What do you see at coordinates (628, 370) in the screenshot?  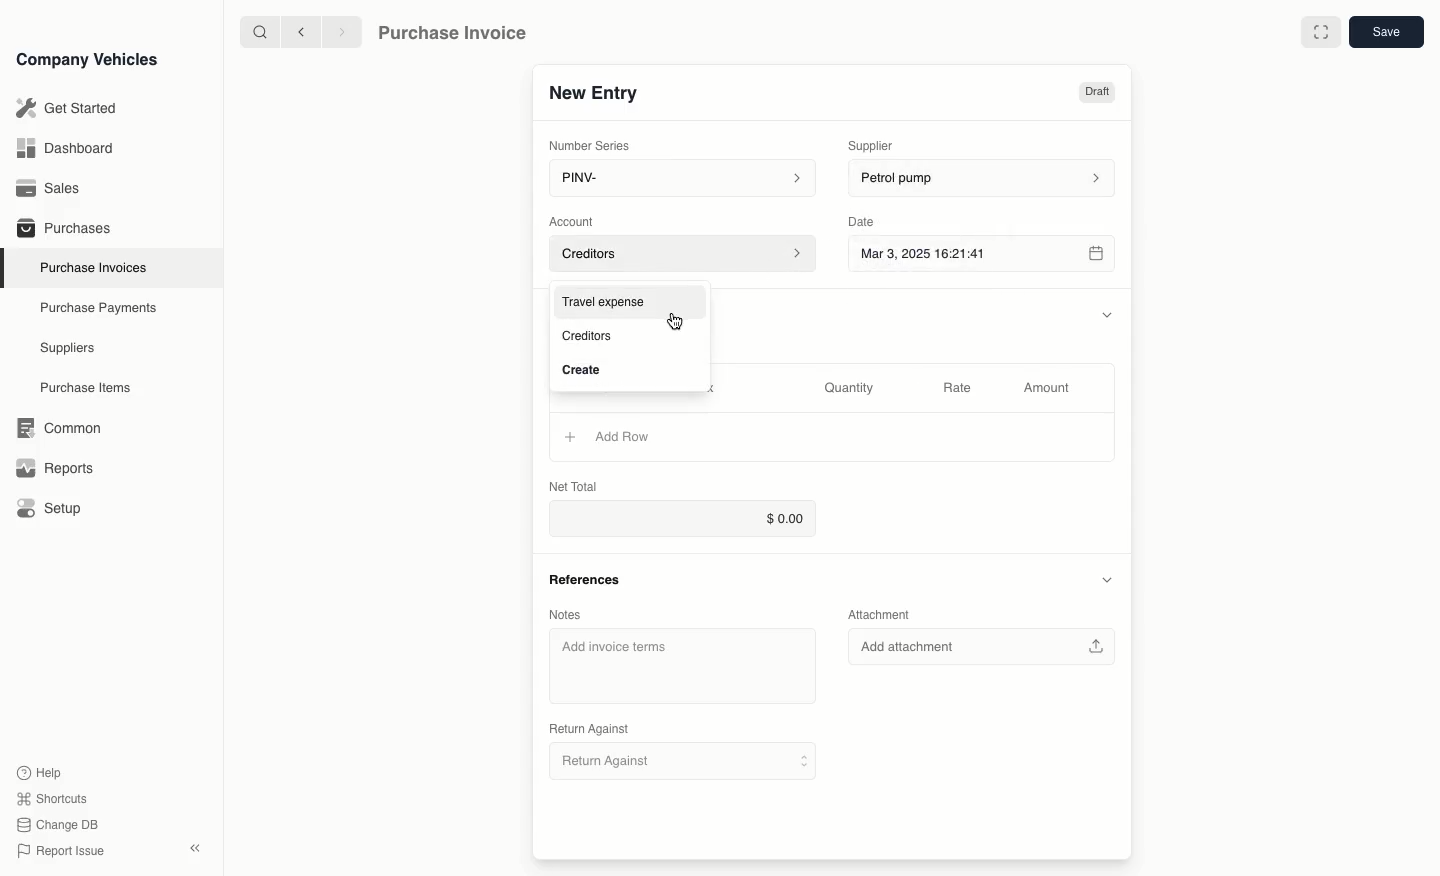 I see `Create` at bounding box center [628, 370].